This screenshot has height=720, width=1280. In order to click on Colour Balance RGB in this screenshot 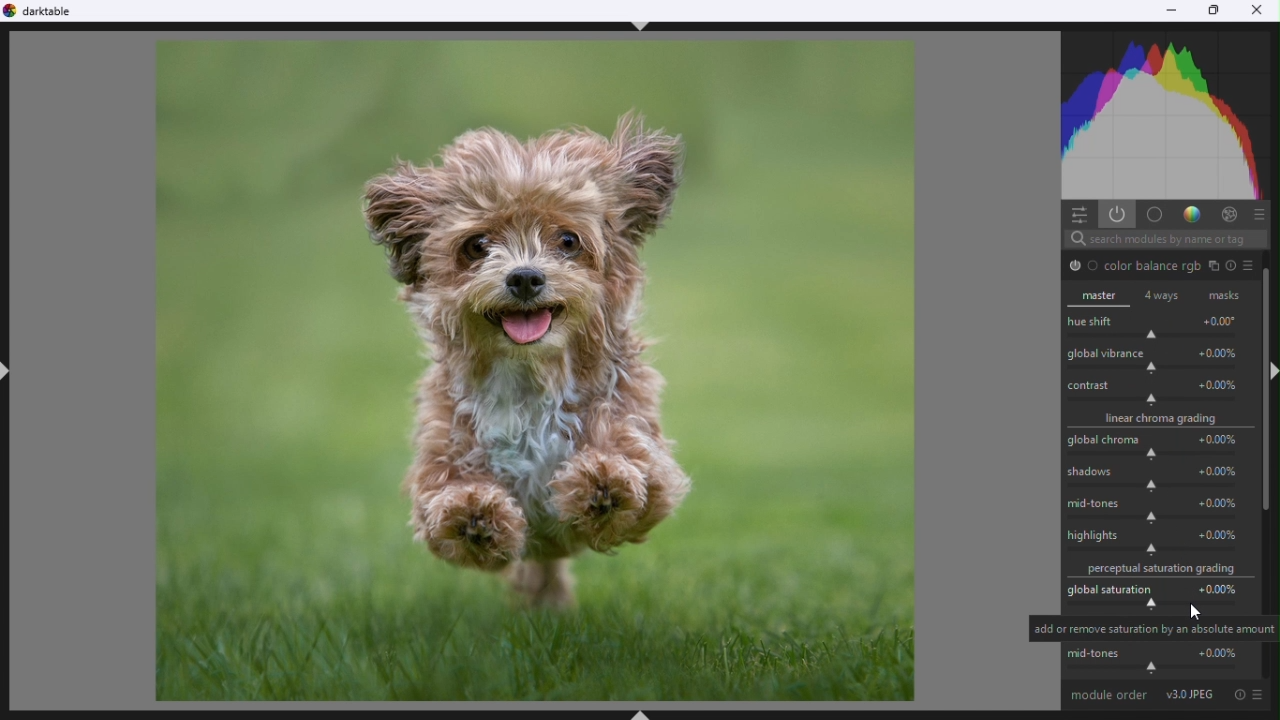, I will do `click(1163, 265)`.